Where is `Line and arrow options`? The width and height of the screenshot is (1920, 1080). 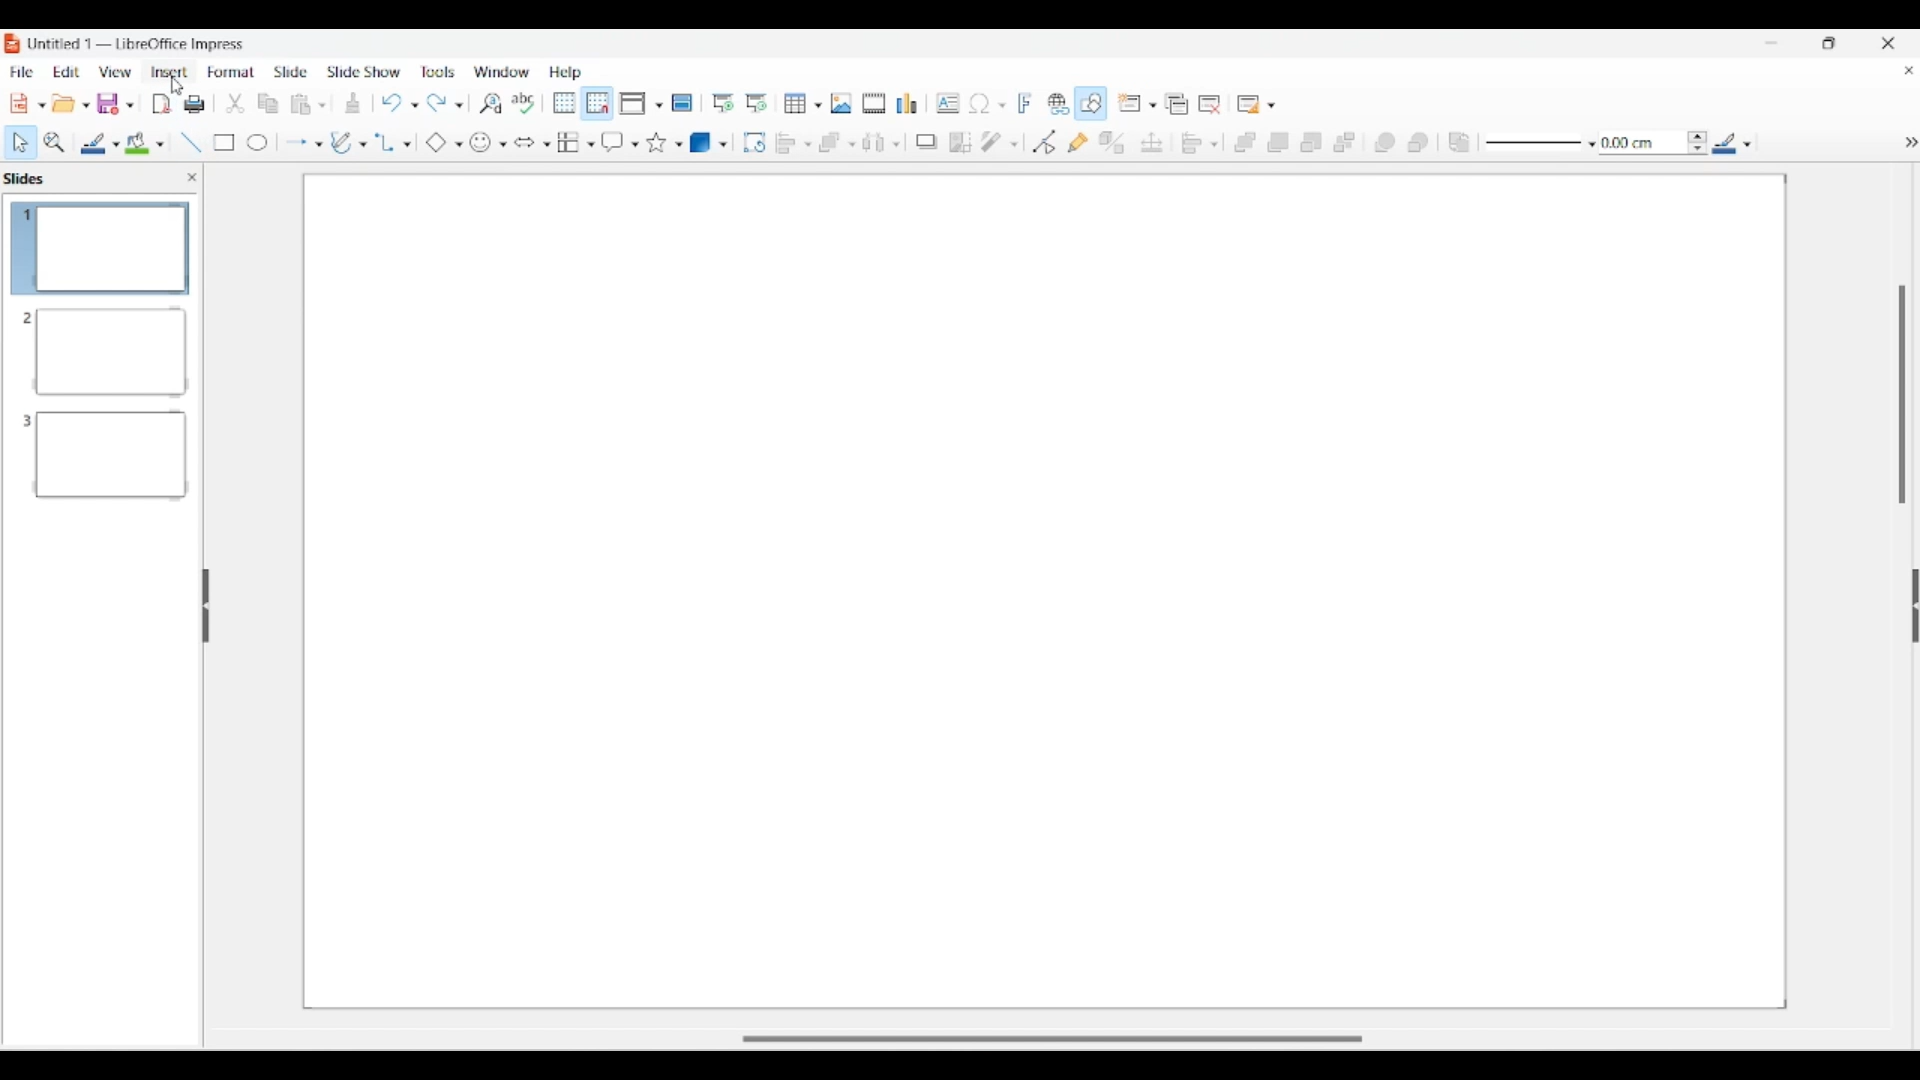
Line and arrow options is located at coordinates (303, 143).